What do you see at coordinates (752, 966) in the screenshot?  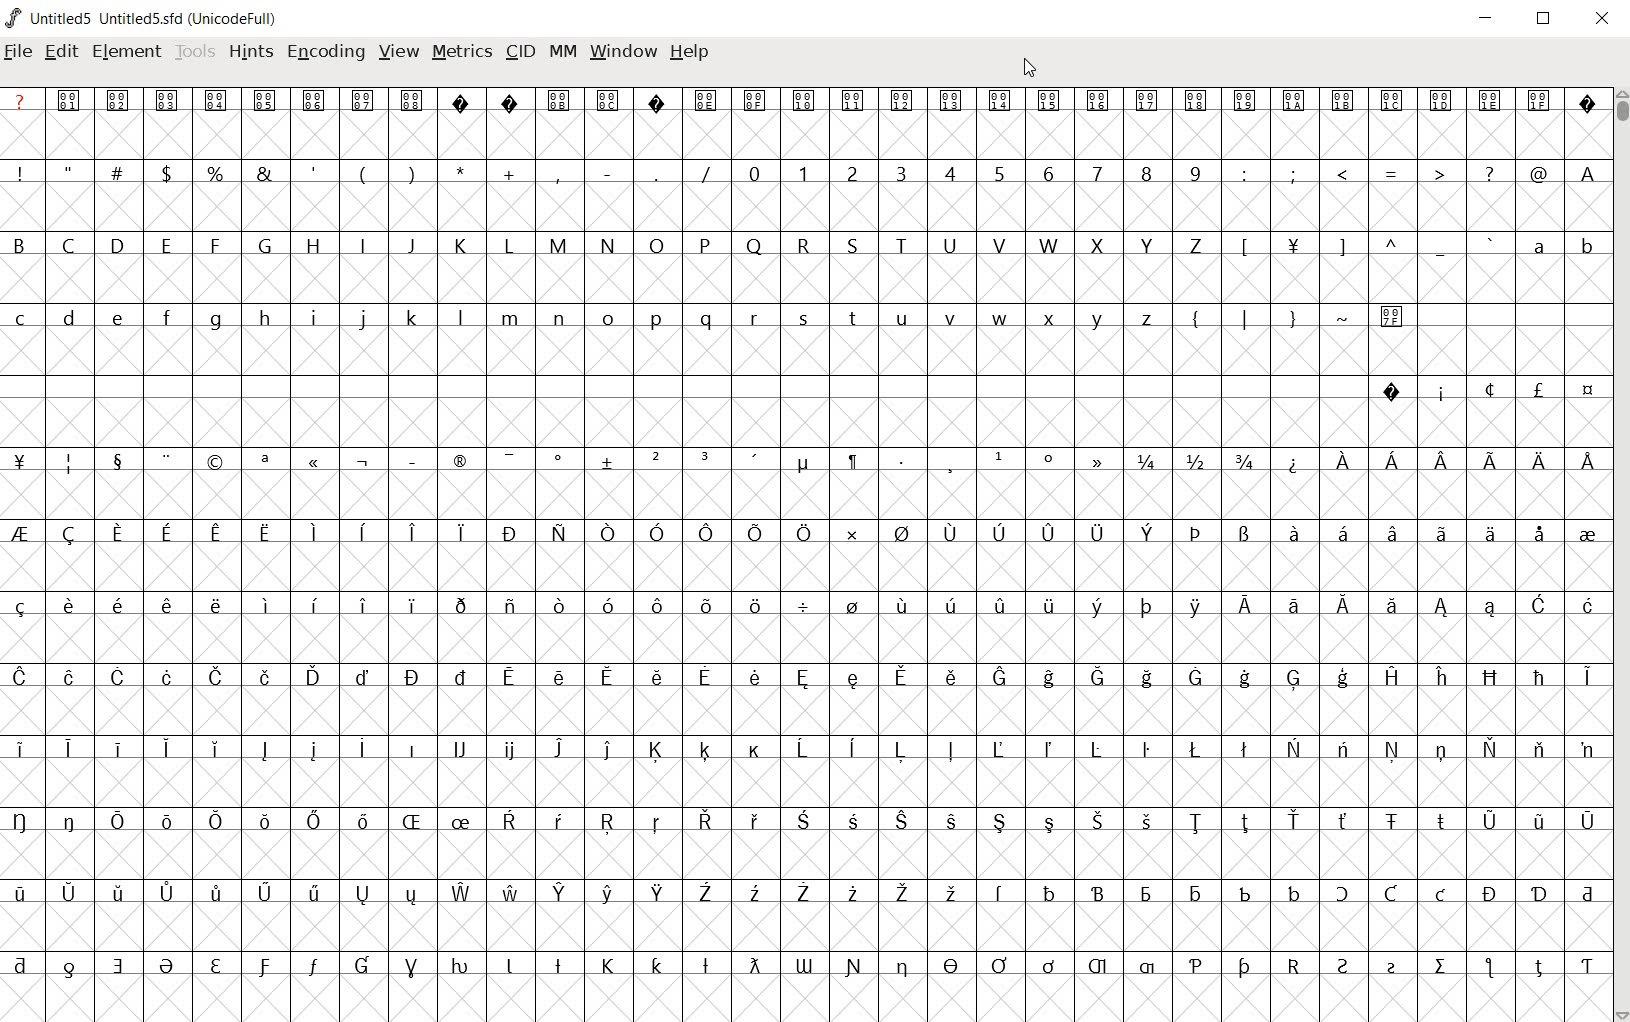 I see `Symbol` at bounding box center [752, 966].